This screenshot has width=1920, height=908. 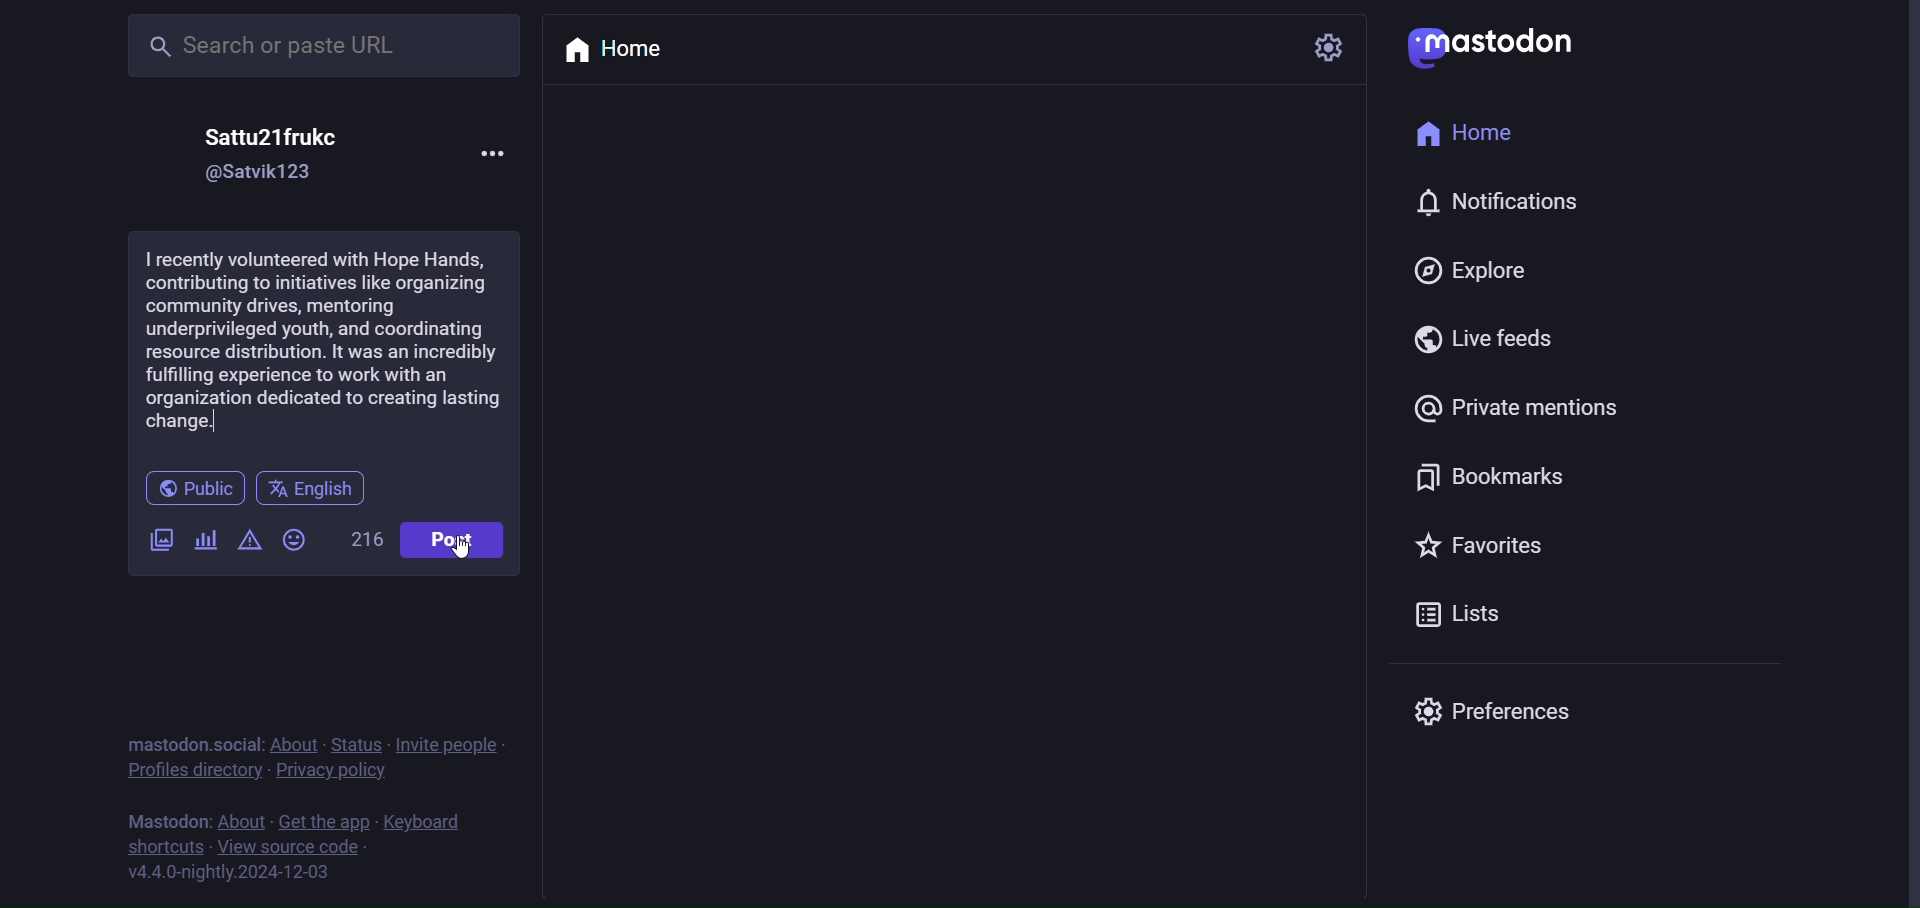 I want to click on preferences, so click(x=1500, y=708).